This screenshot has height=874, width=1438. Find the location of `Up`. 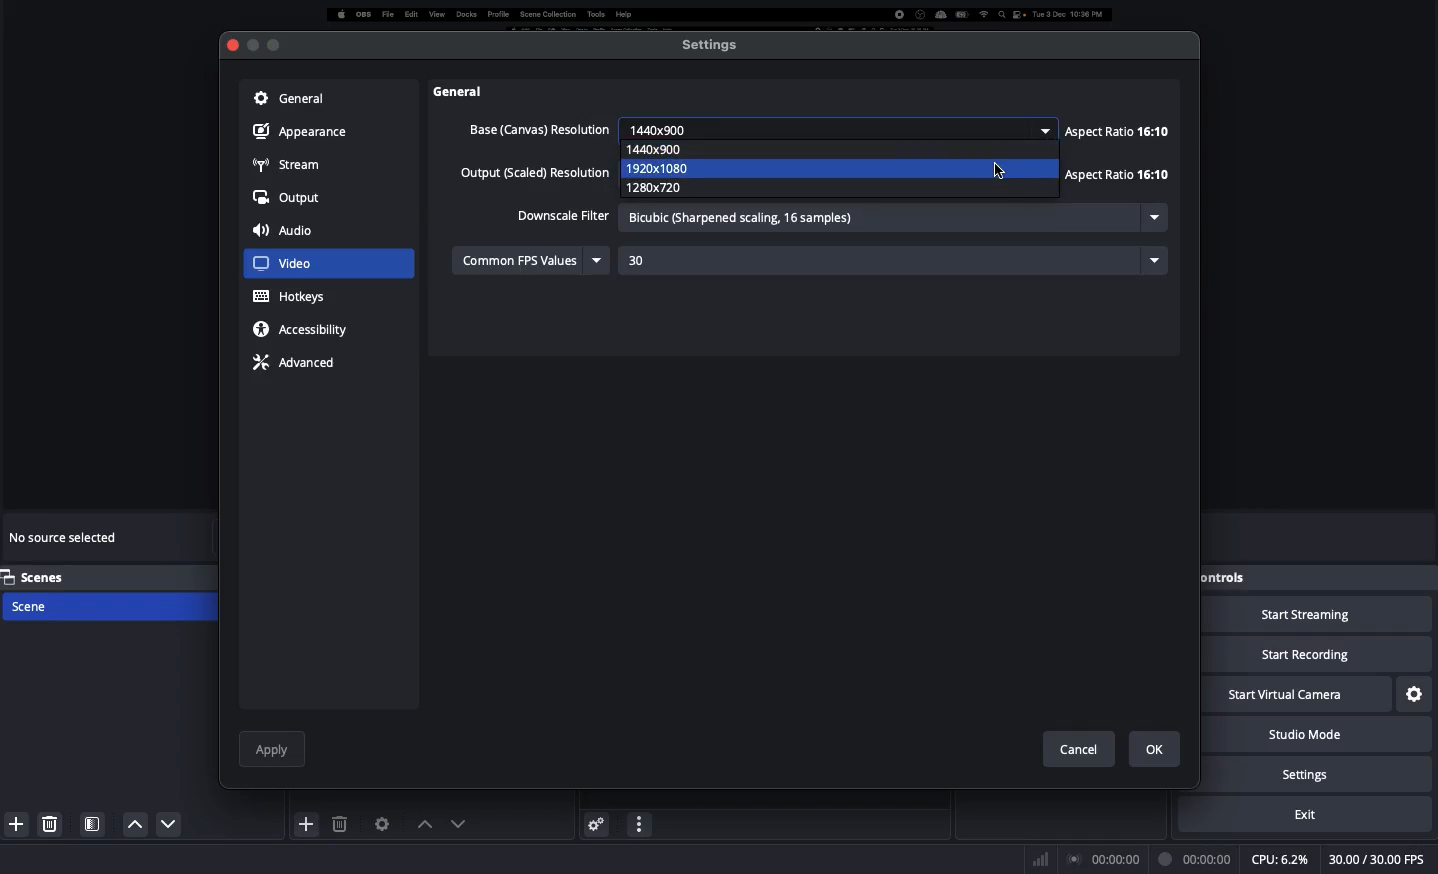

Up is located at coordinates (163, 826).